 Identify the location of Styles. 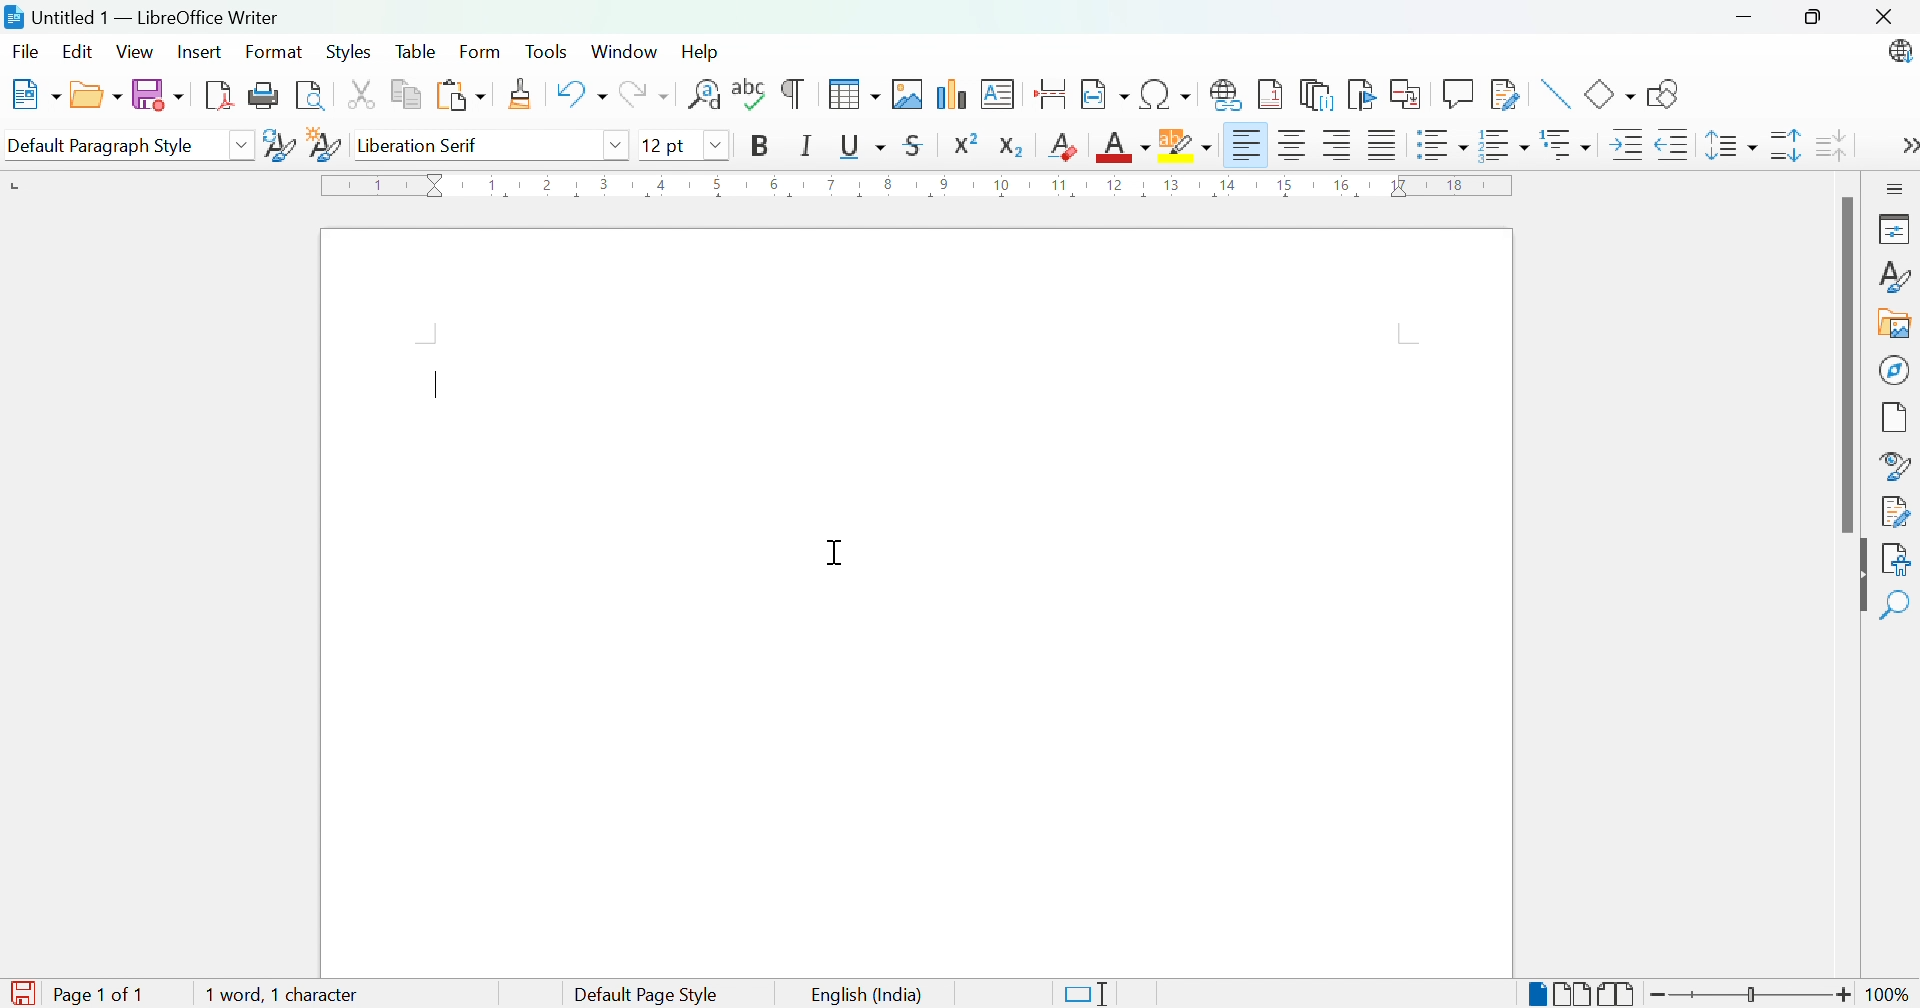
(1894, 278).